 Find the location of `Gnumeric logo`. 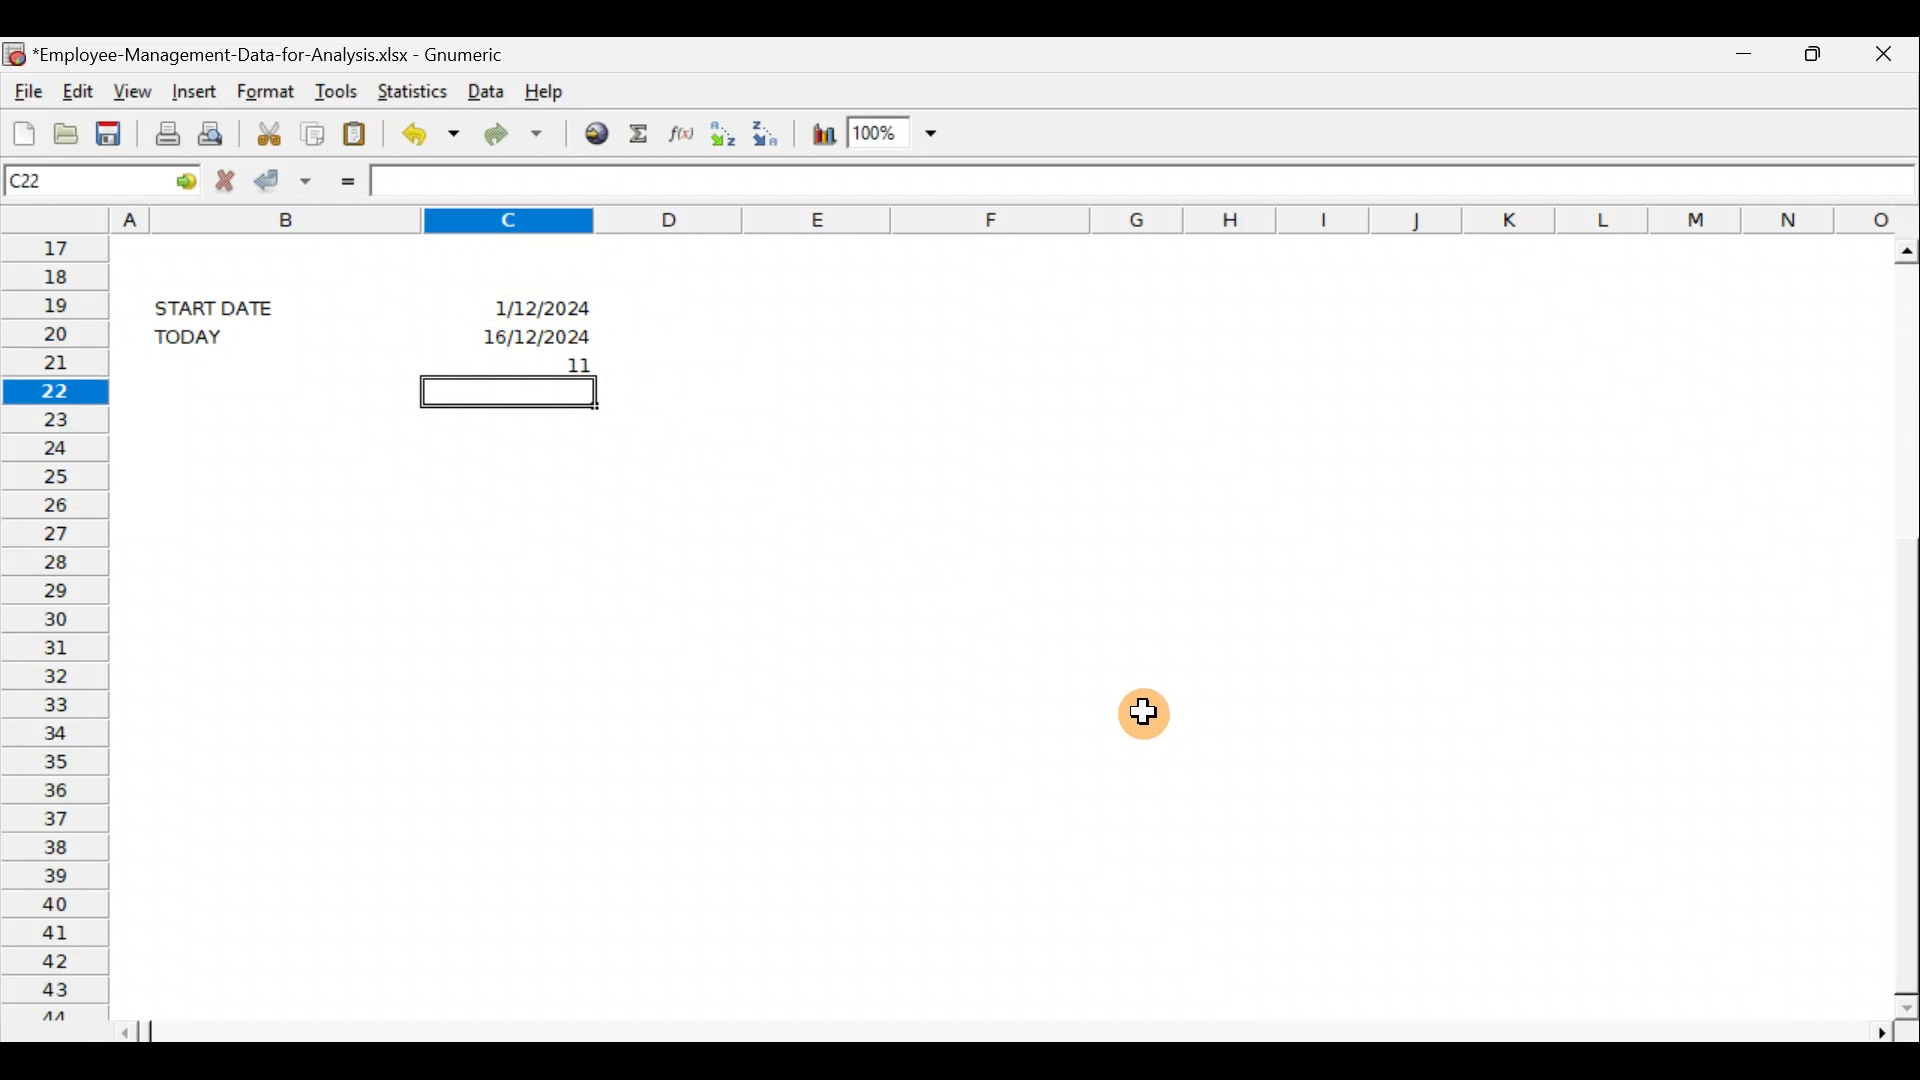

Gnumeric logo is located at coordinates (14, 51).